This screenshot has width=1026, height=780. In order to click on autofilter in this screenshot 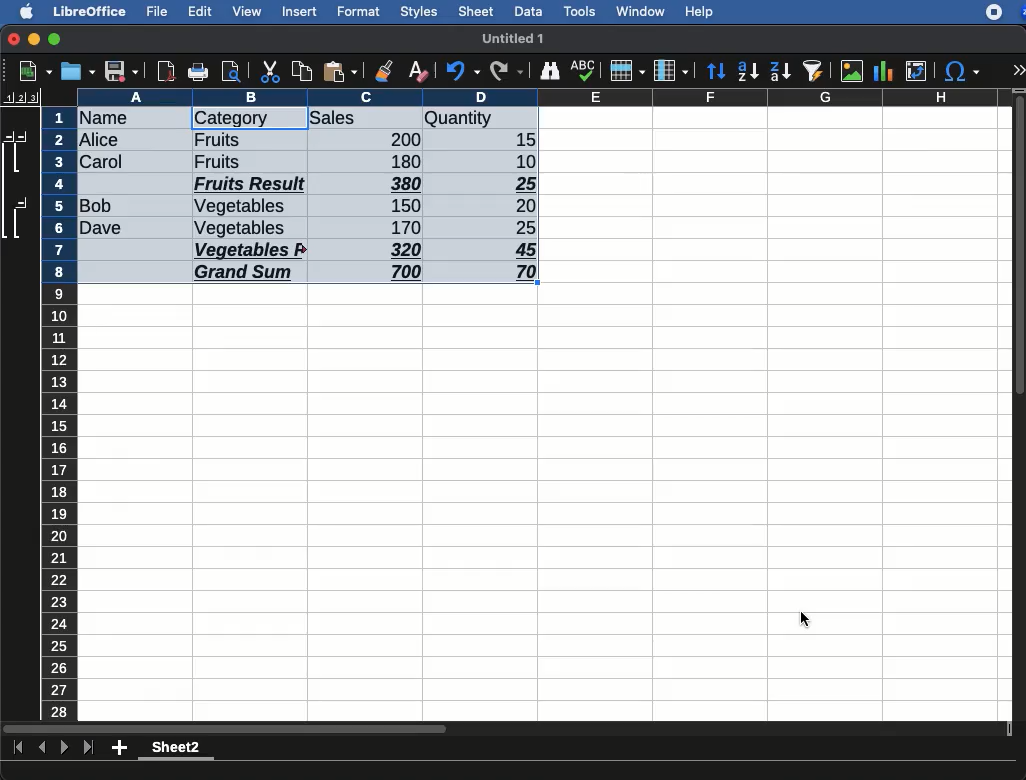, I will do `click(814, 70)`.